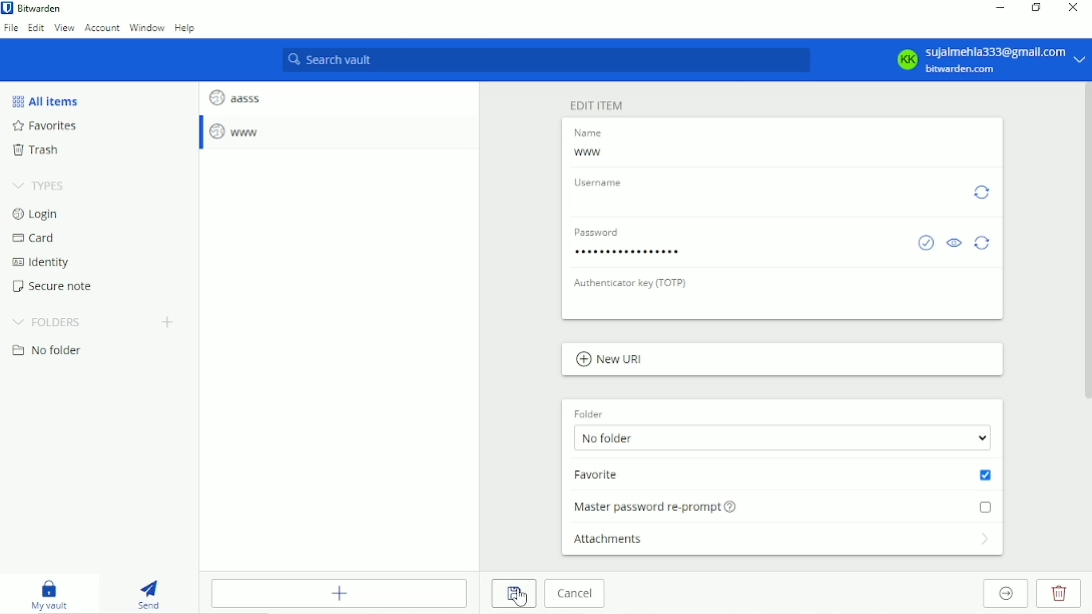 The image size is (1092, 614). Describe the element at coordinates (36, 239) in the screenshot. I see `Card` at that location.